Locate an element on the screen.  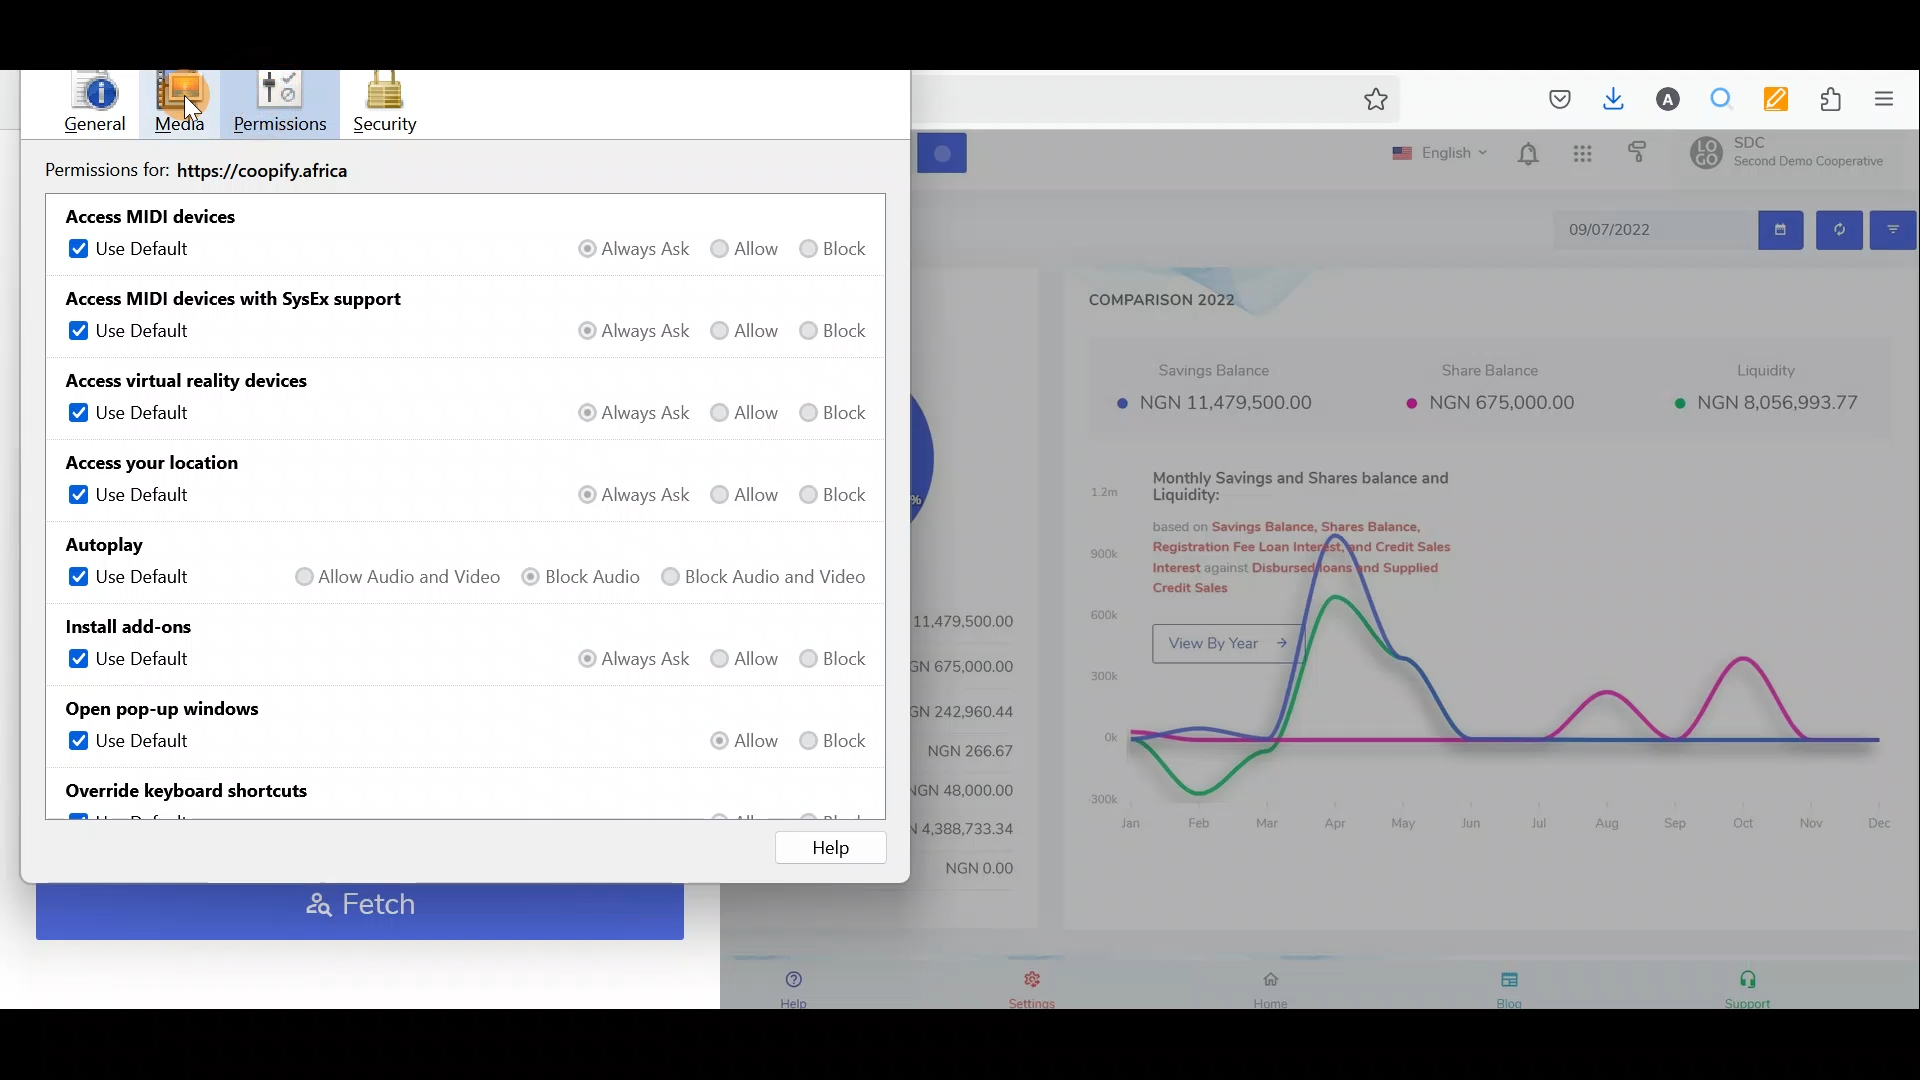
Always ask is located at coordinates (627, 332).